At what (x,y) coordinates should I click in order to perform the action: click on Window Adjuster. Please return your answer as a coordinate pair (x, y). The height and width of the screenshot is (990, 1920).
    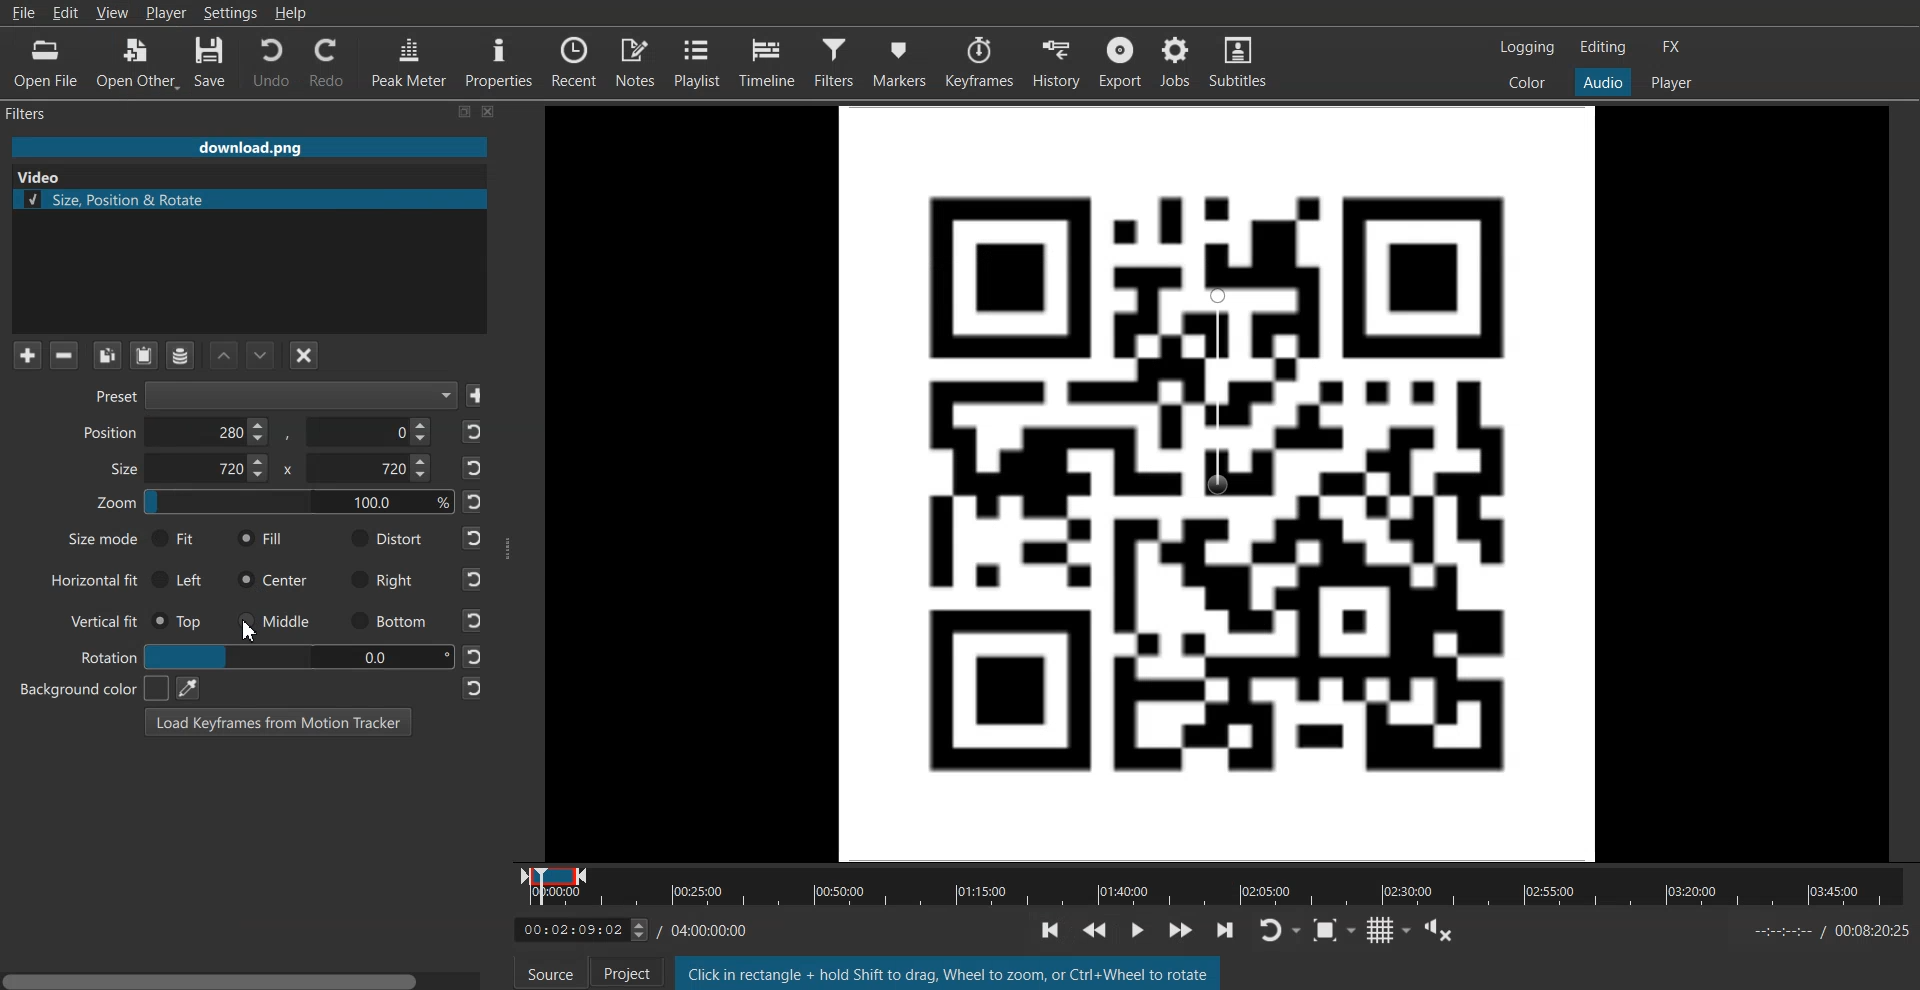
    Looking at the image, I should click on (508, 547).